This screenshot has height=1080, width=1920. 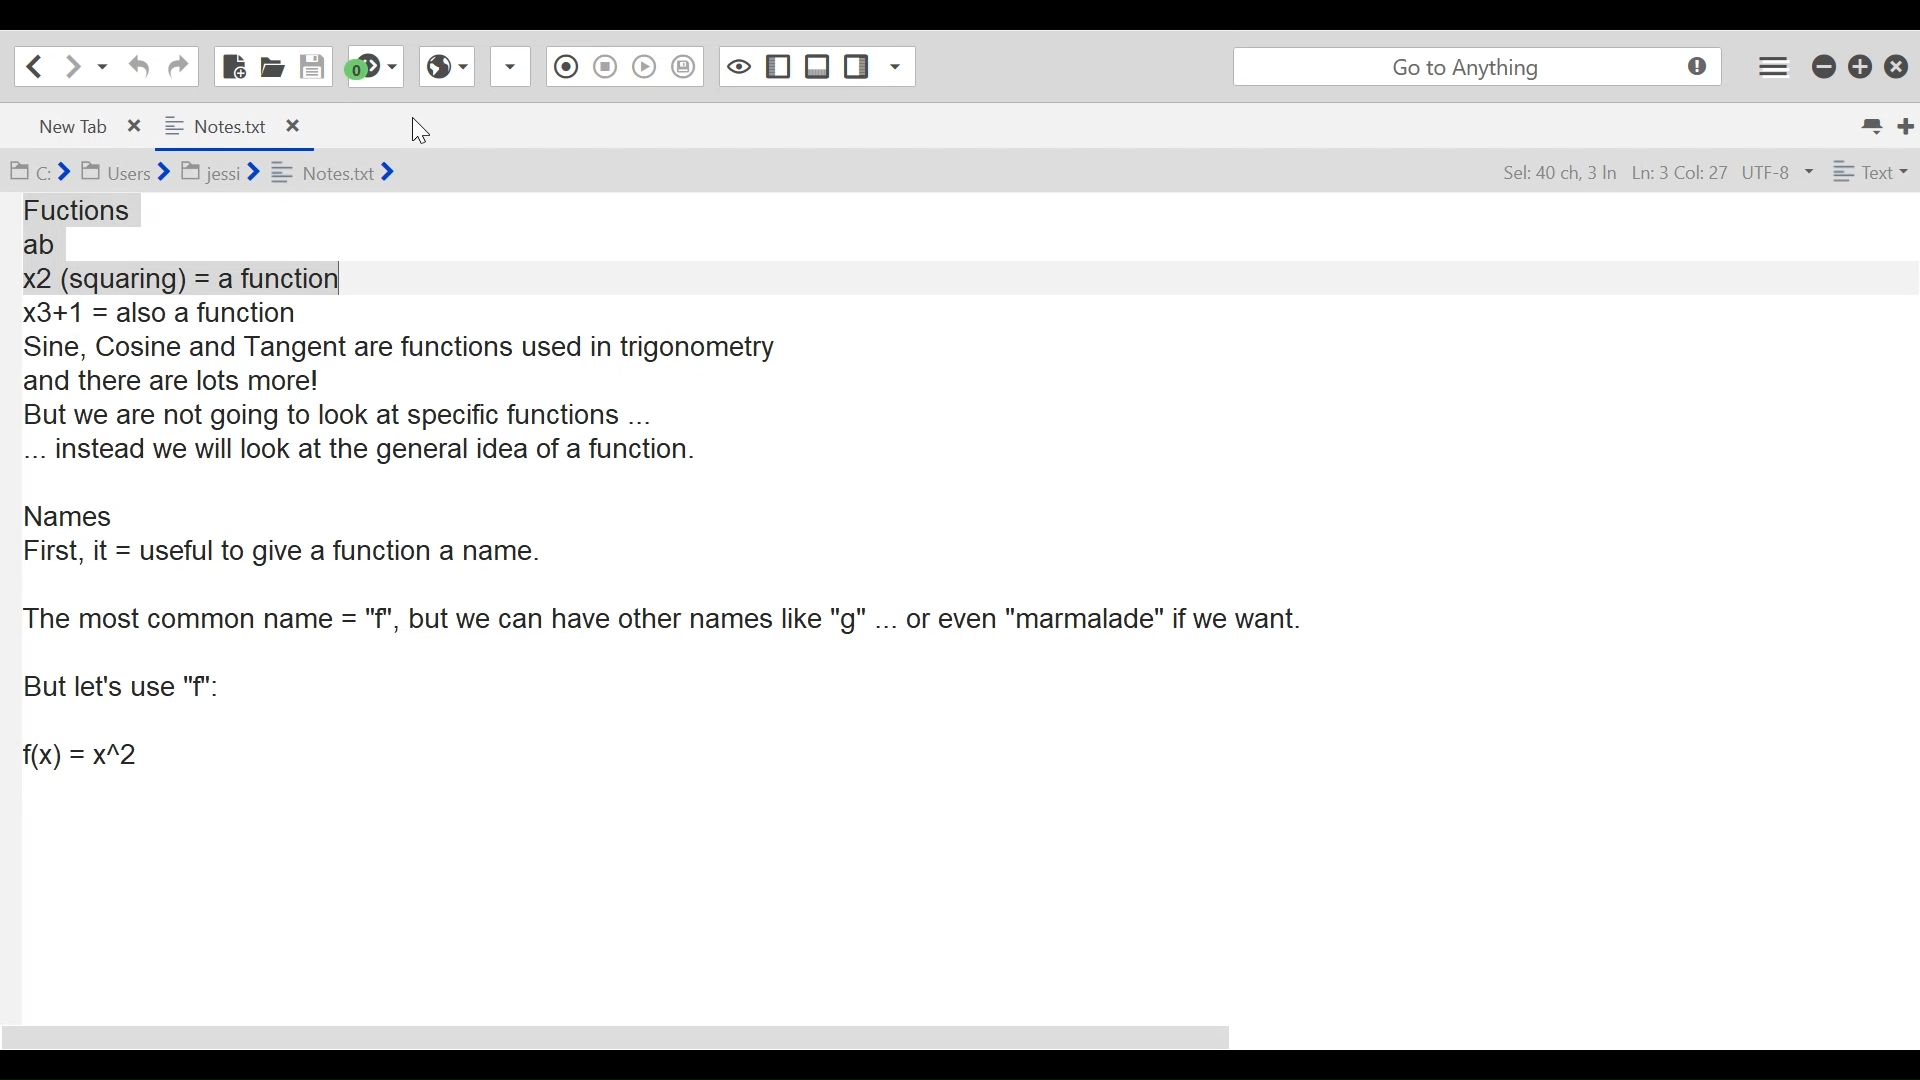 I want to click on cursor, so click(x=430, y=130).